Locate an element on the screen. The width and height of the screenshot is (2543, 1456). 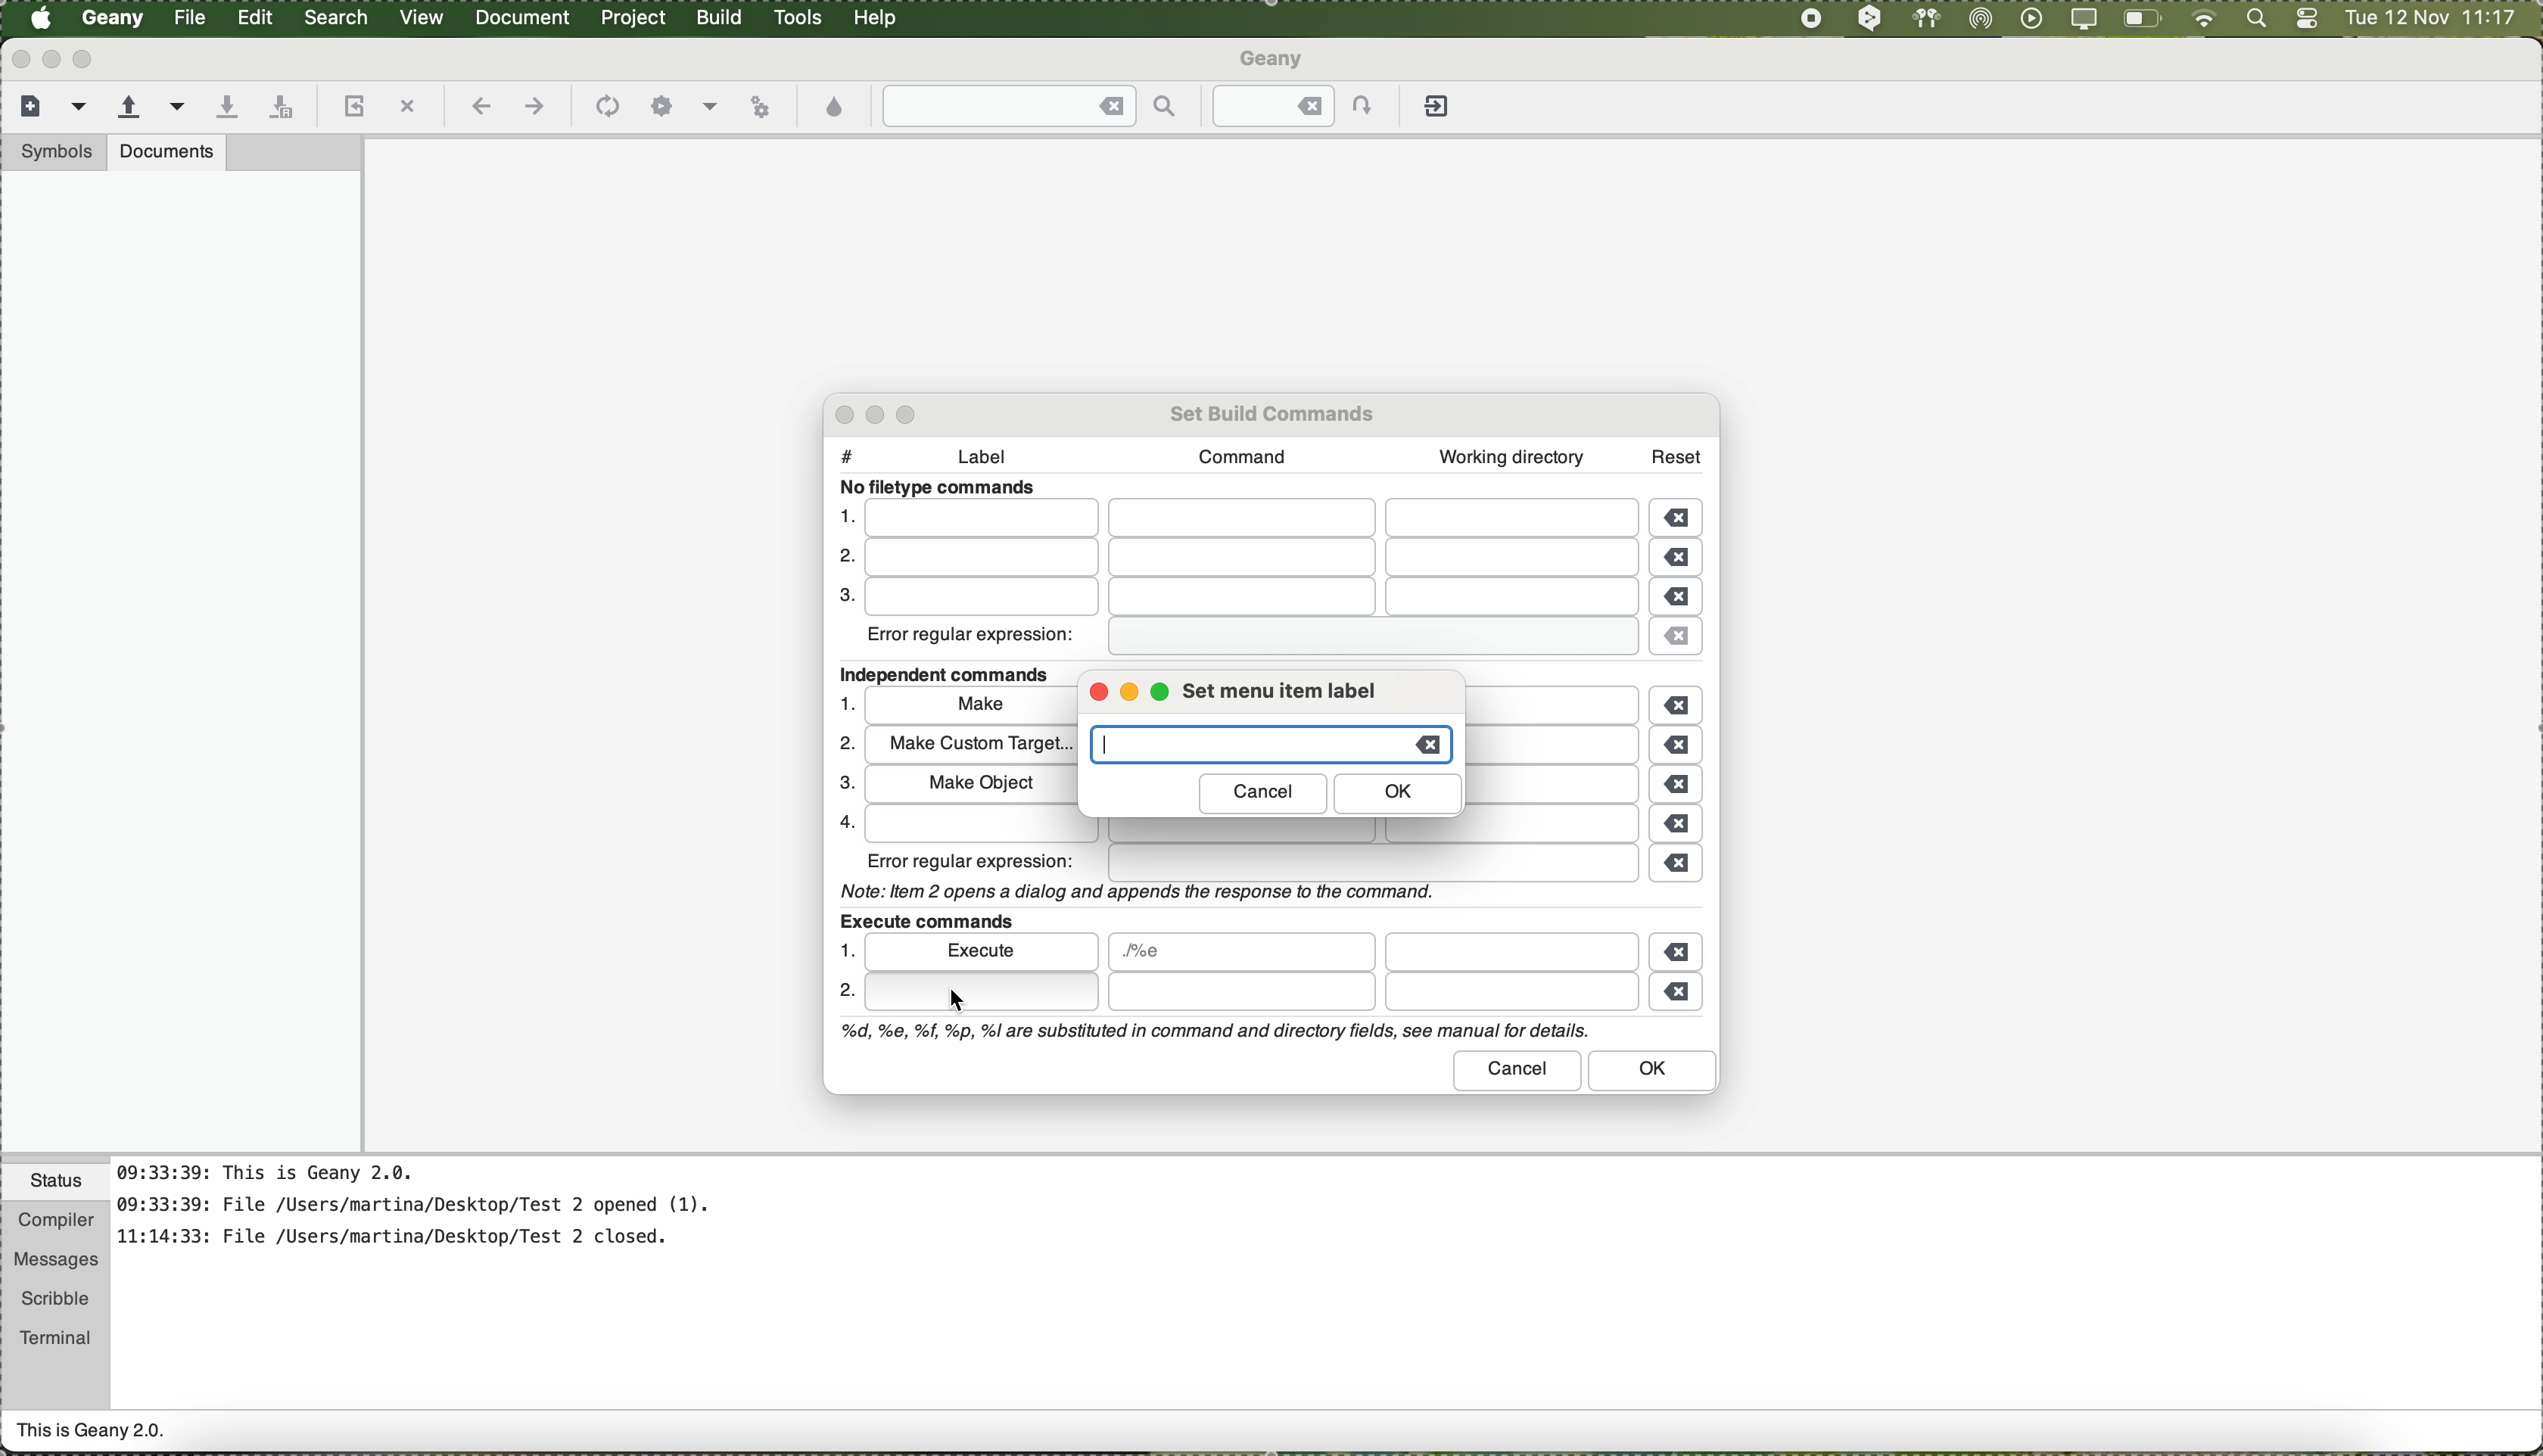
2 is located at coordinates (839, 558).